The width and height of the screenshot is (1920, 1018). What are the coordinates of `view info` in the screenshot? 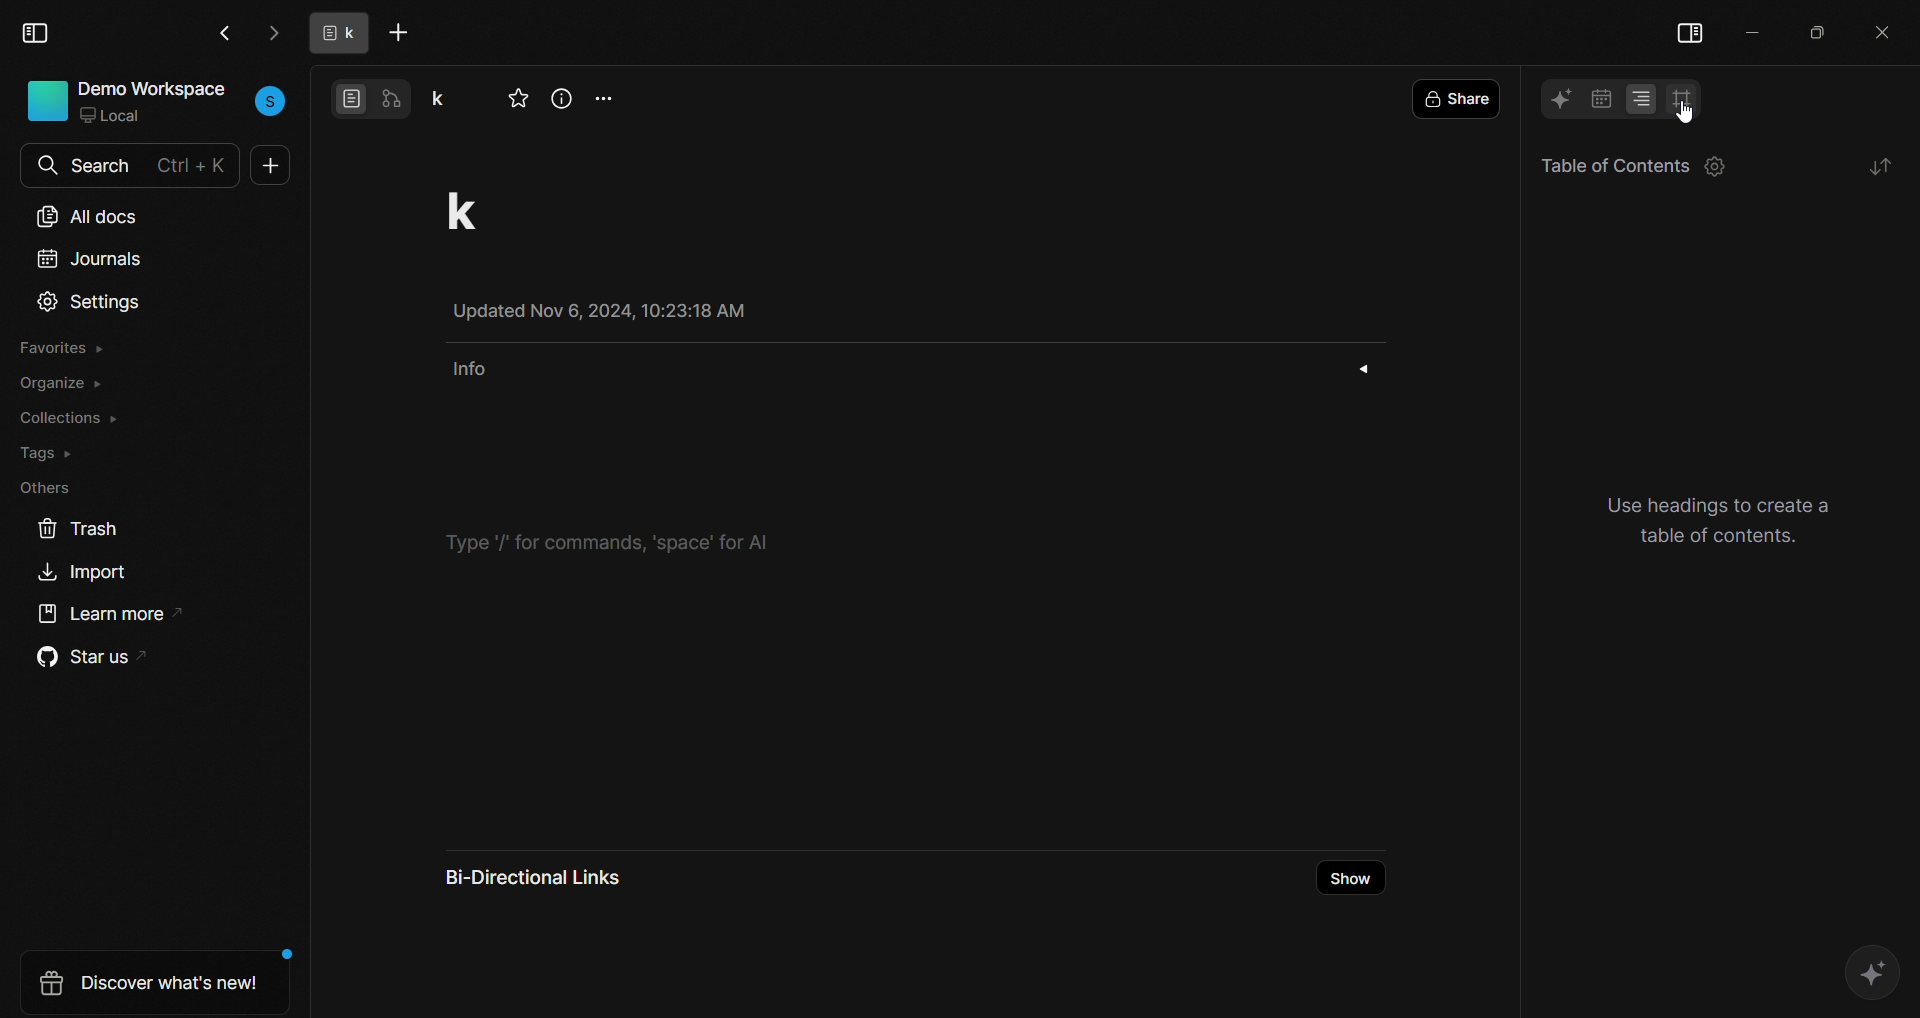 It's located at (563, 99).